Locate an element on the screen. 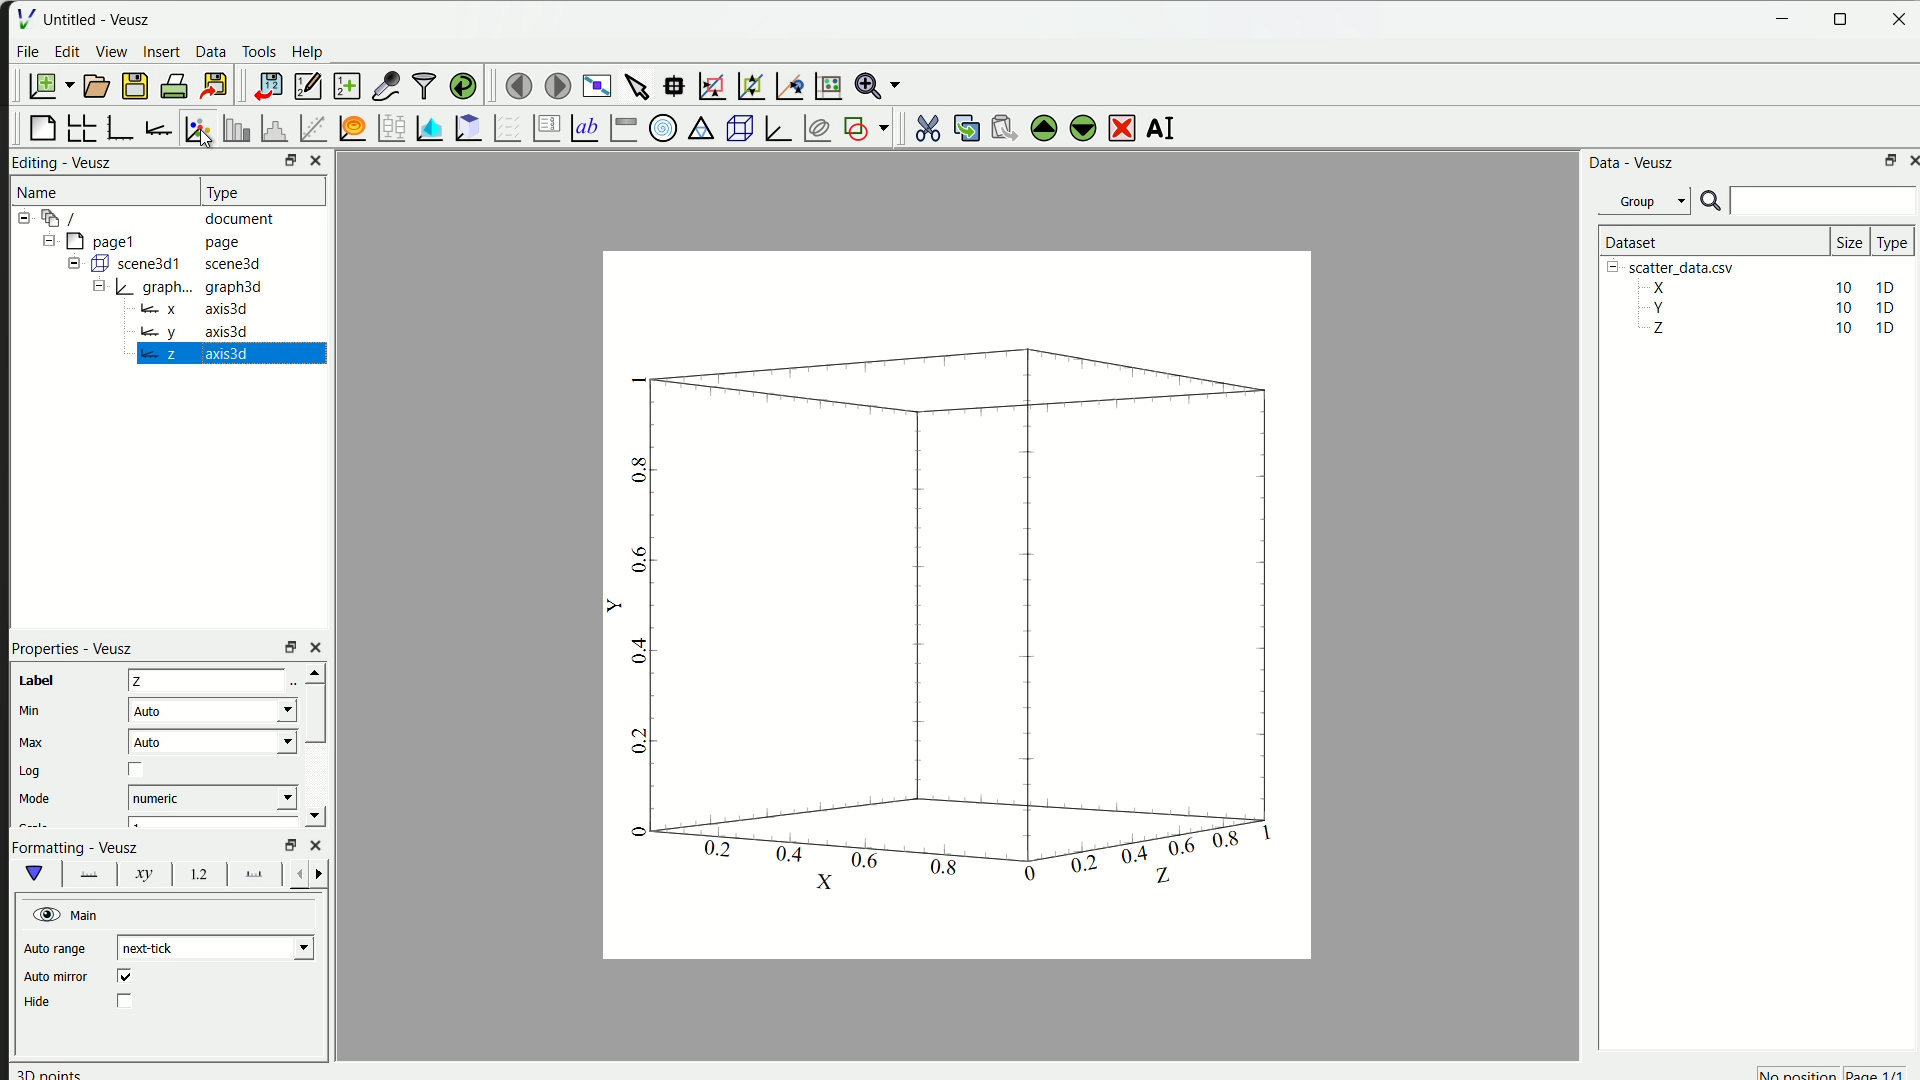 The height and width of the screenshot is (1080, 1920). print document is located at coordinates (174, 86).